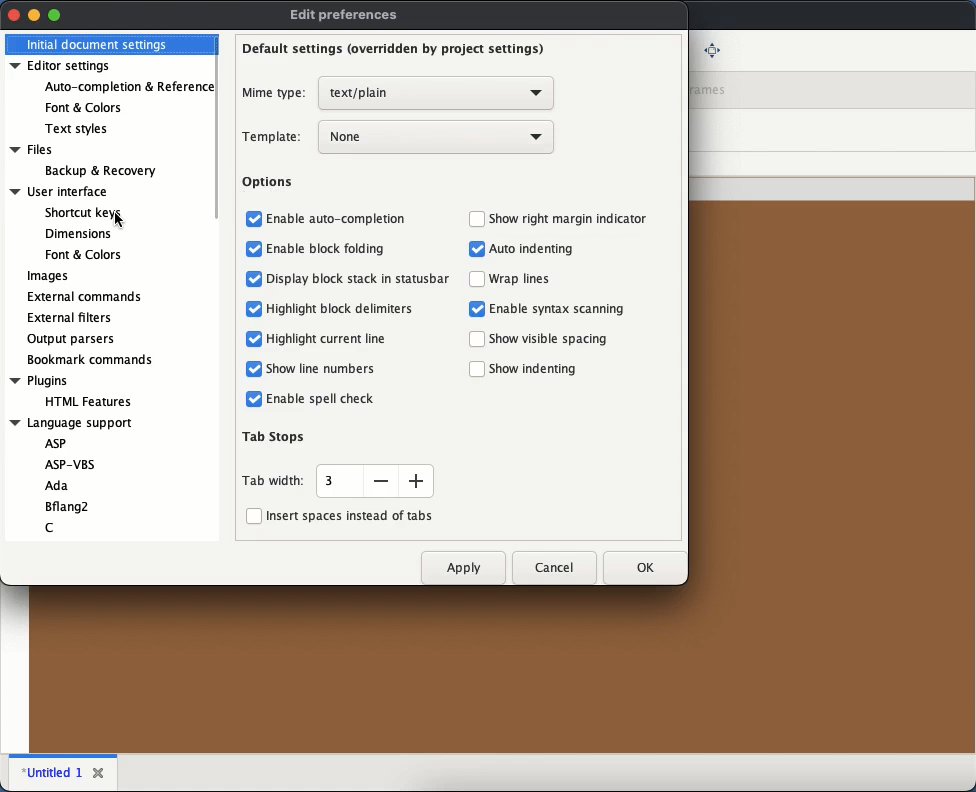  Describe the element at coordinates (76, 131) in the screenshot. I see `Text styles` at that location.